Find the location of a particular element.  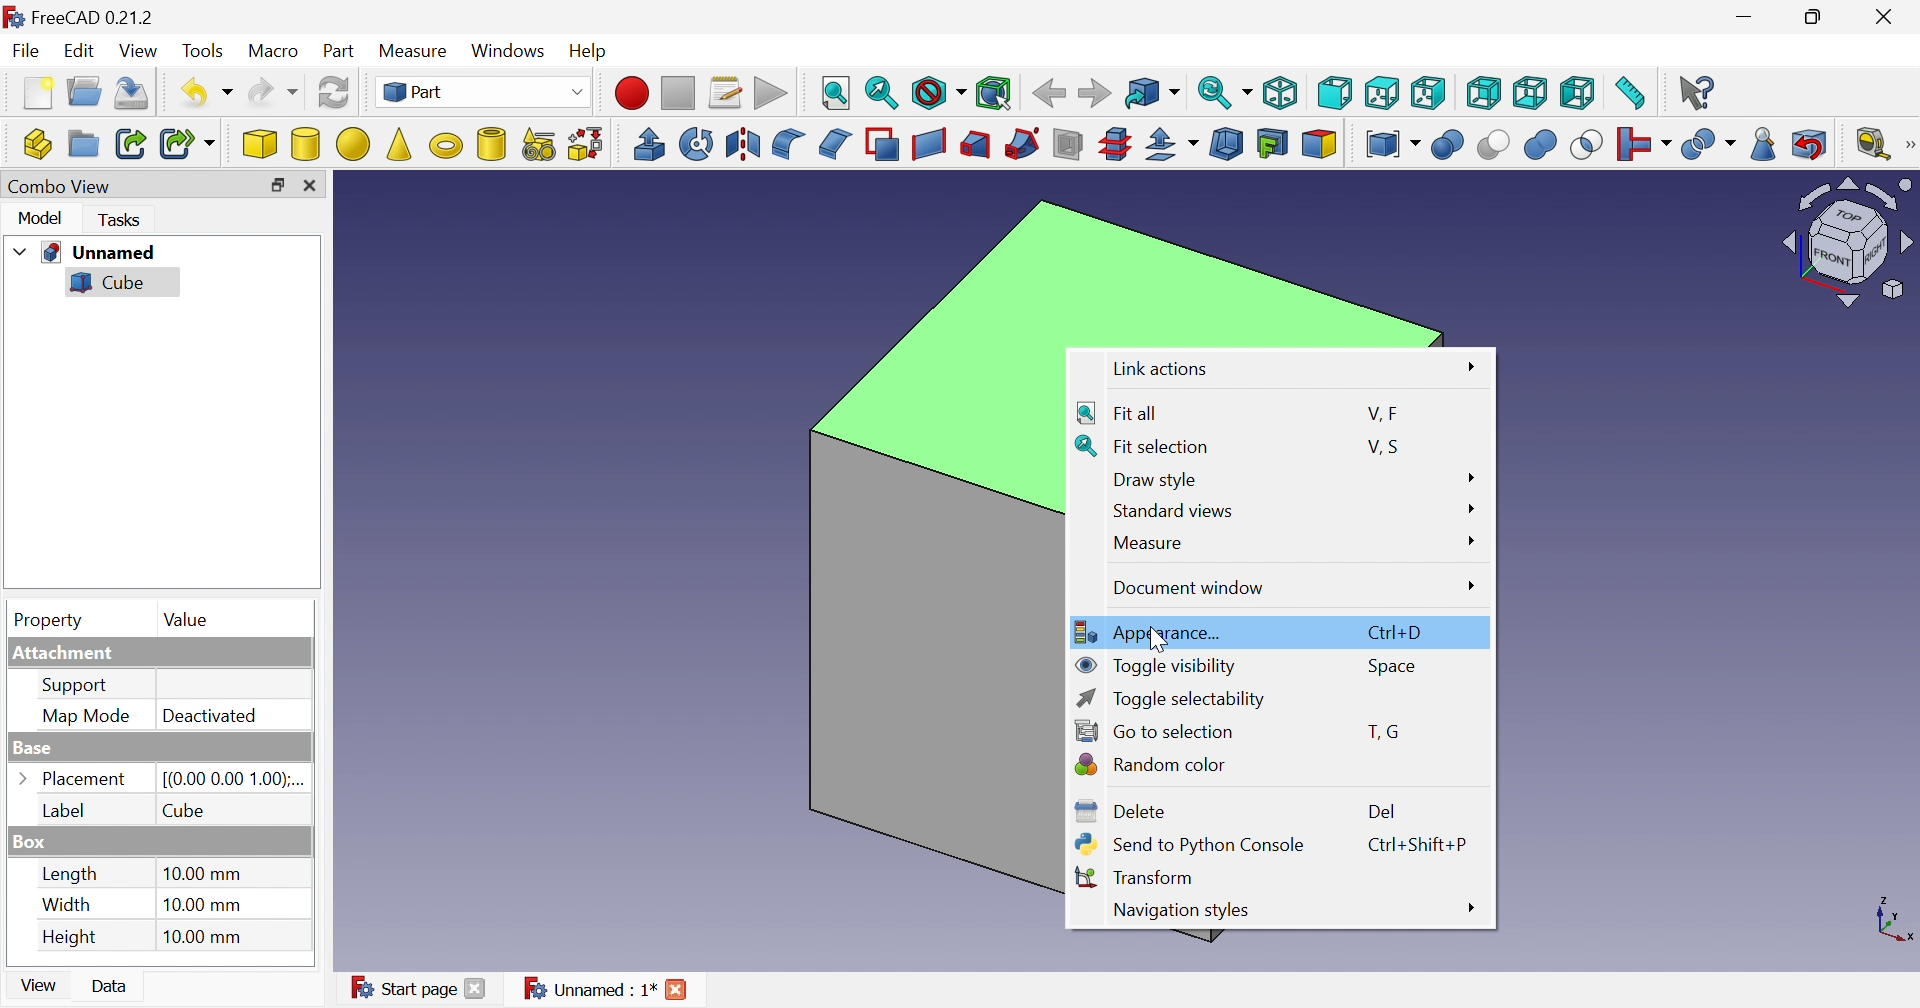

Undo is located at coordinates (207, 92).